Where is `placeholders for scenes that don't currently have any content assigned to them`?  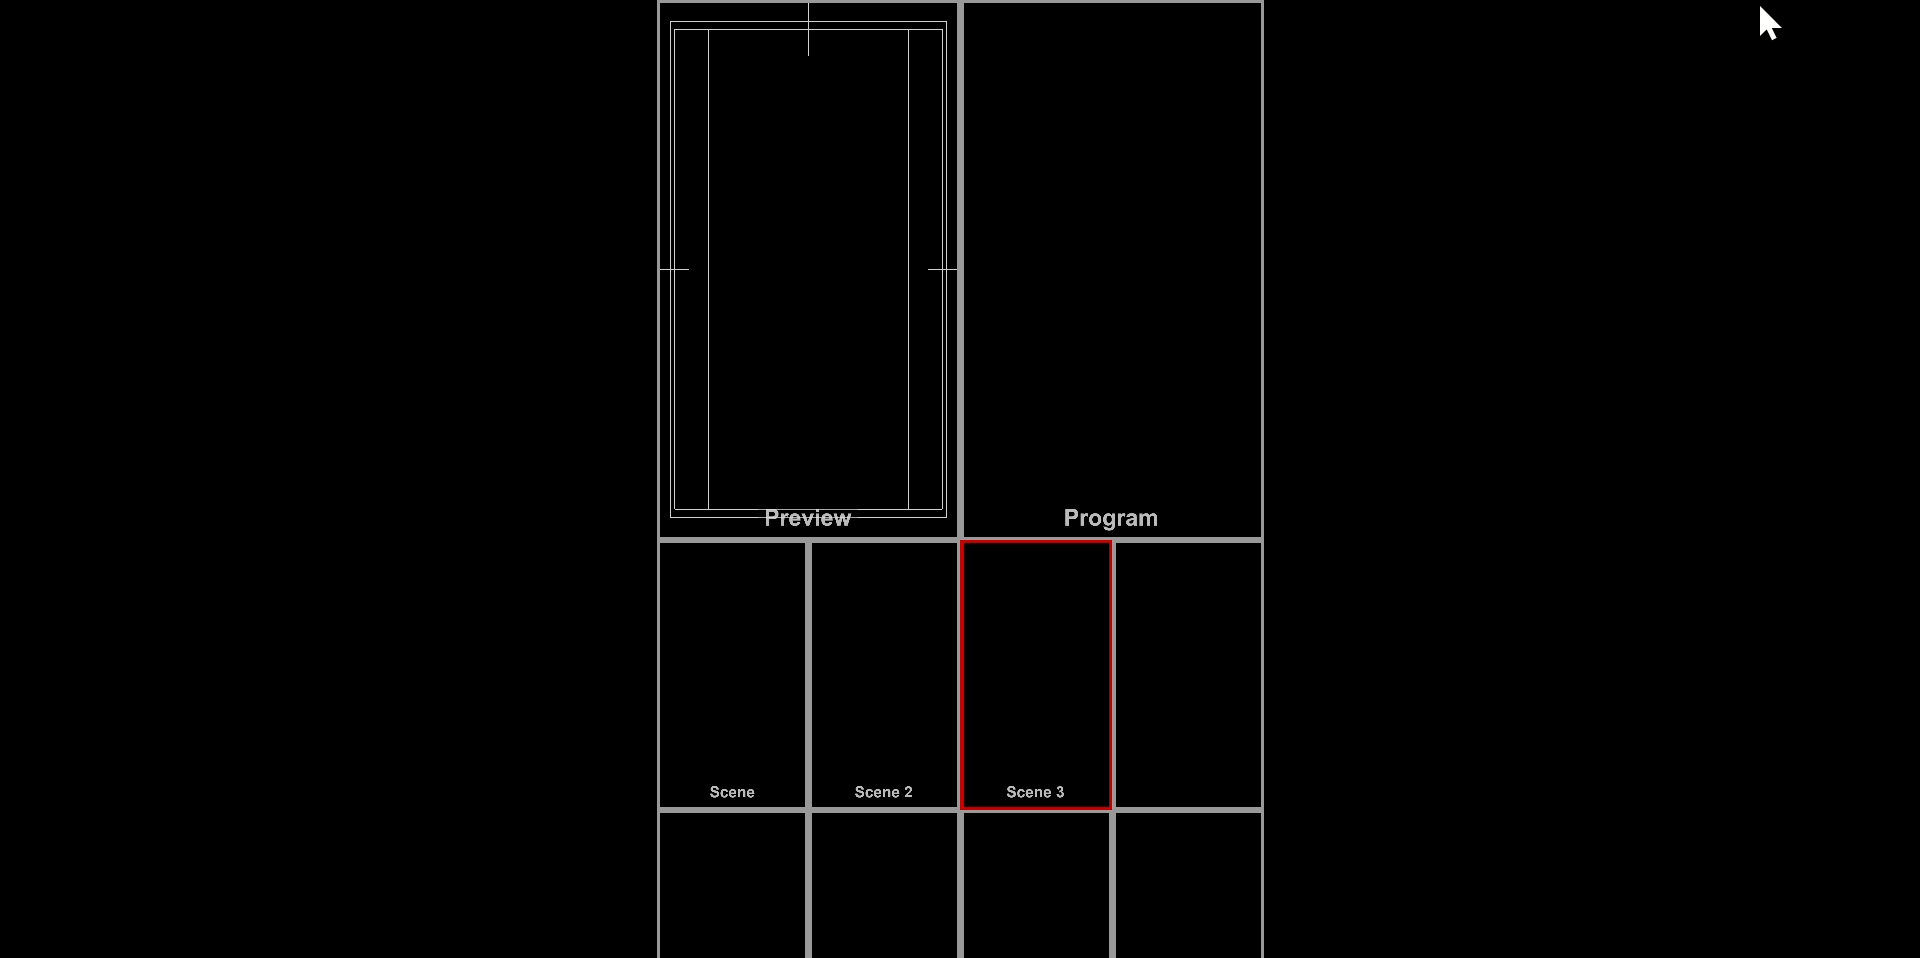
placeholders for scenes that don't currently have any content assigned to them is located at coordinates (1040, 886).